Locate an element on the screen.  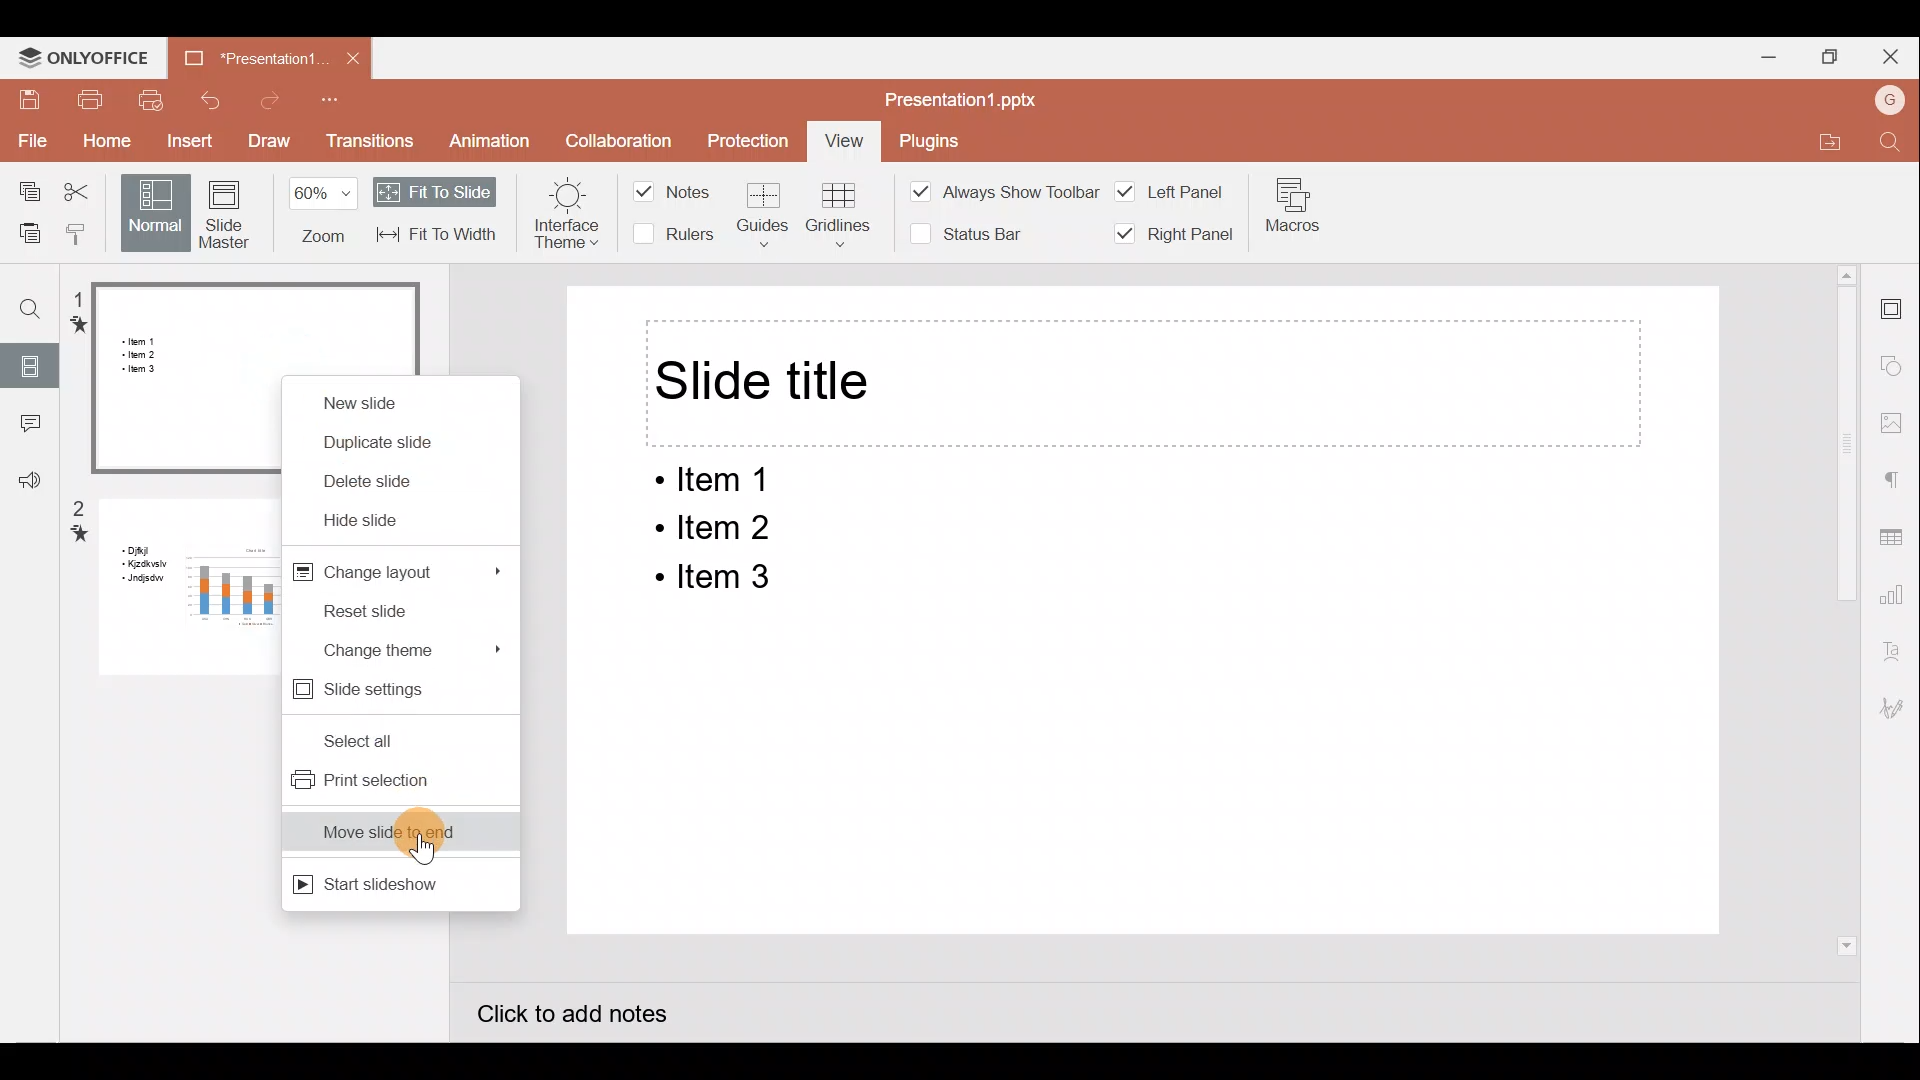
Minimize is located at coordinates (1754, 56).